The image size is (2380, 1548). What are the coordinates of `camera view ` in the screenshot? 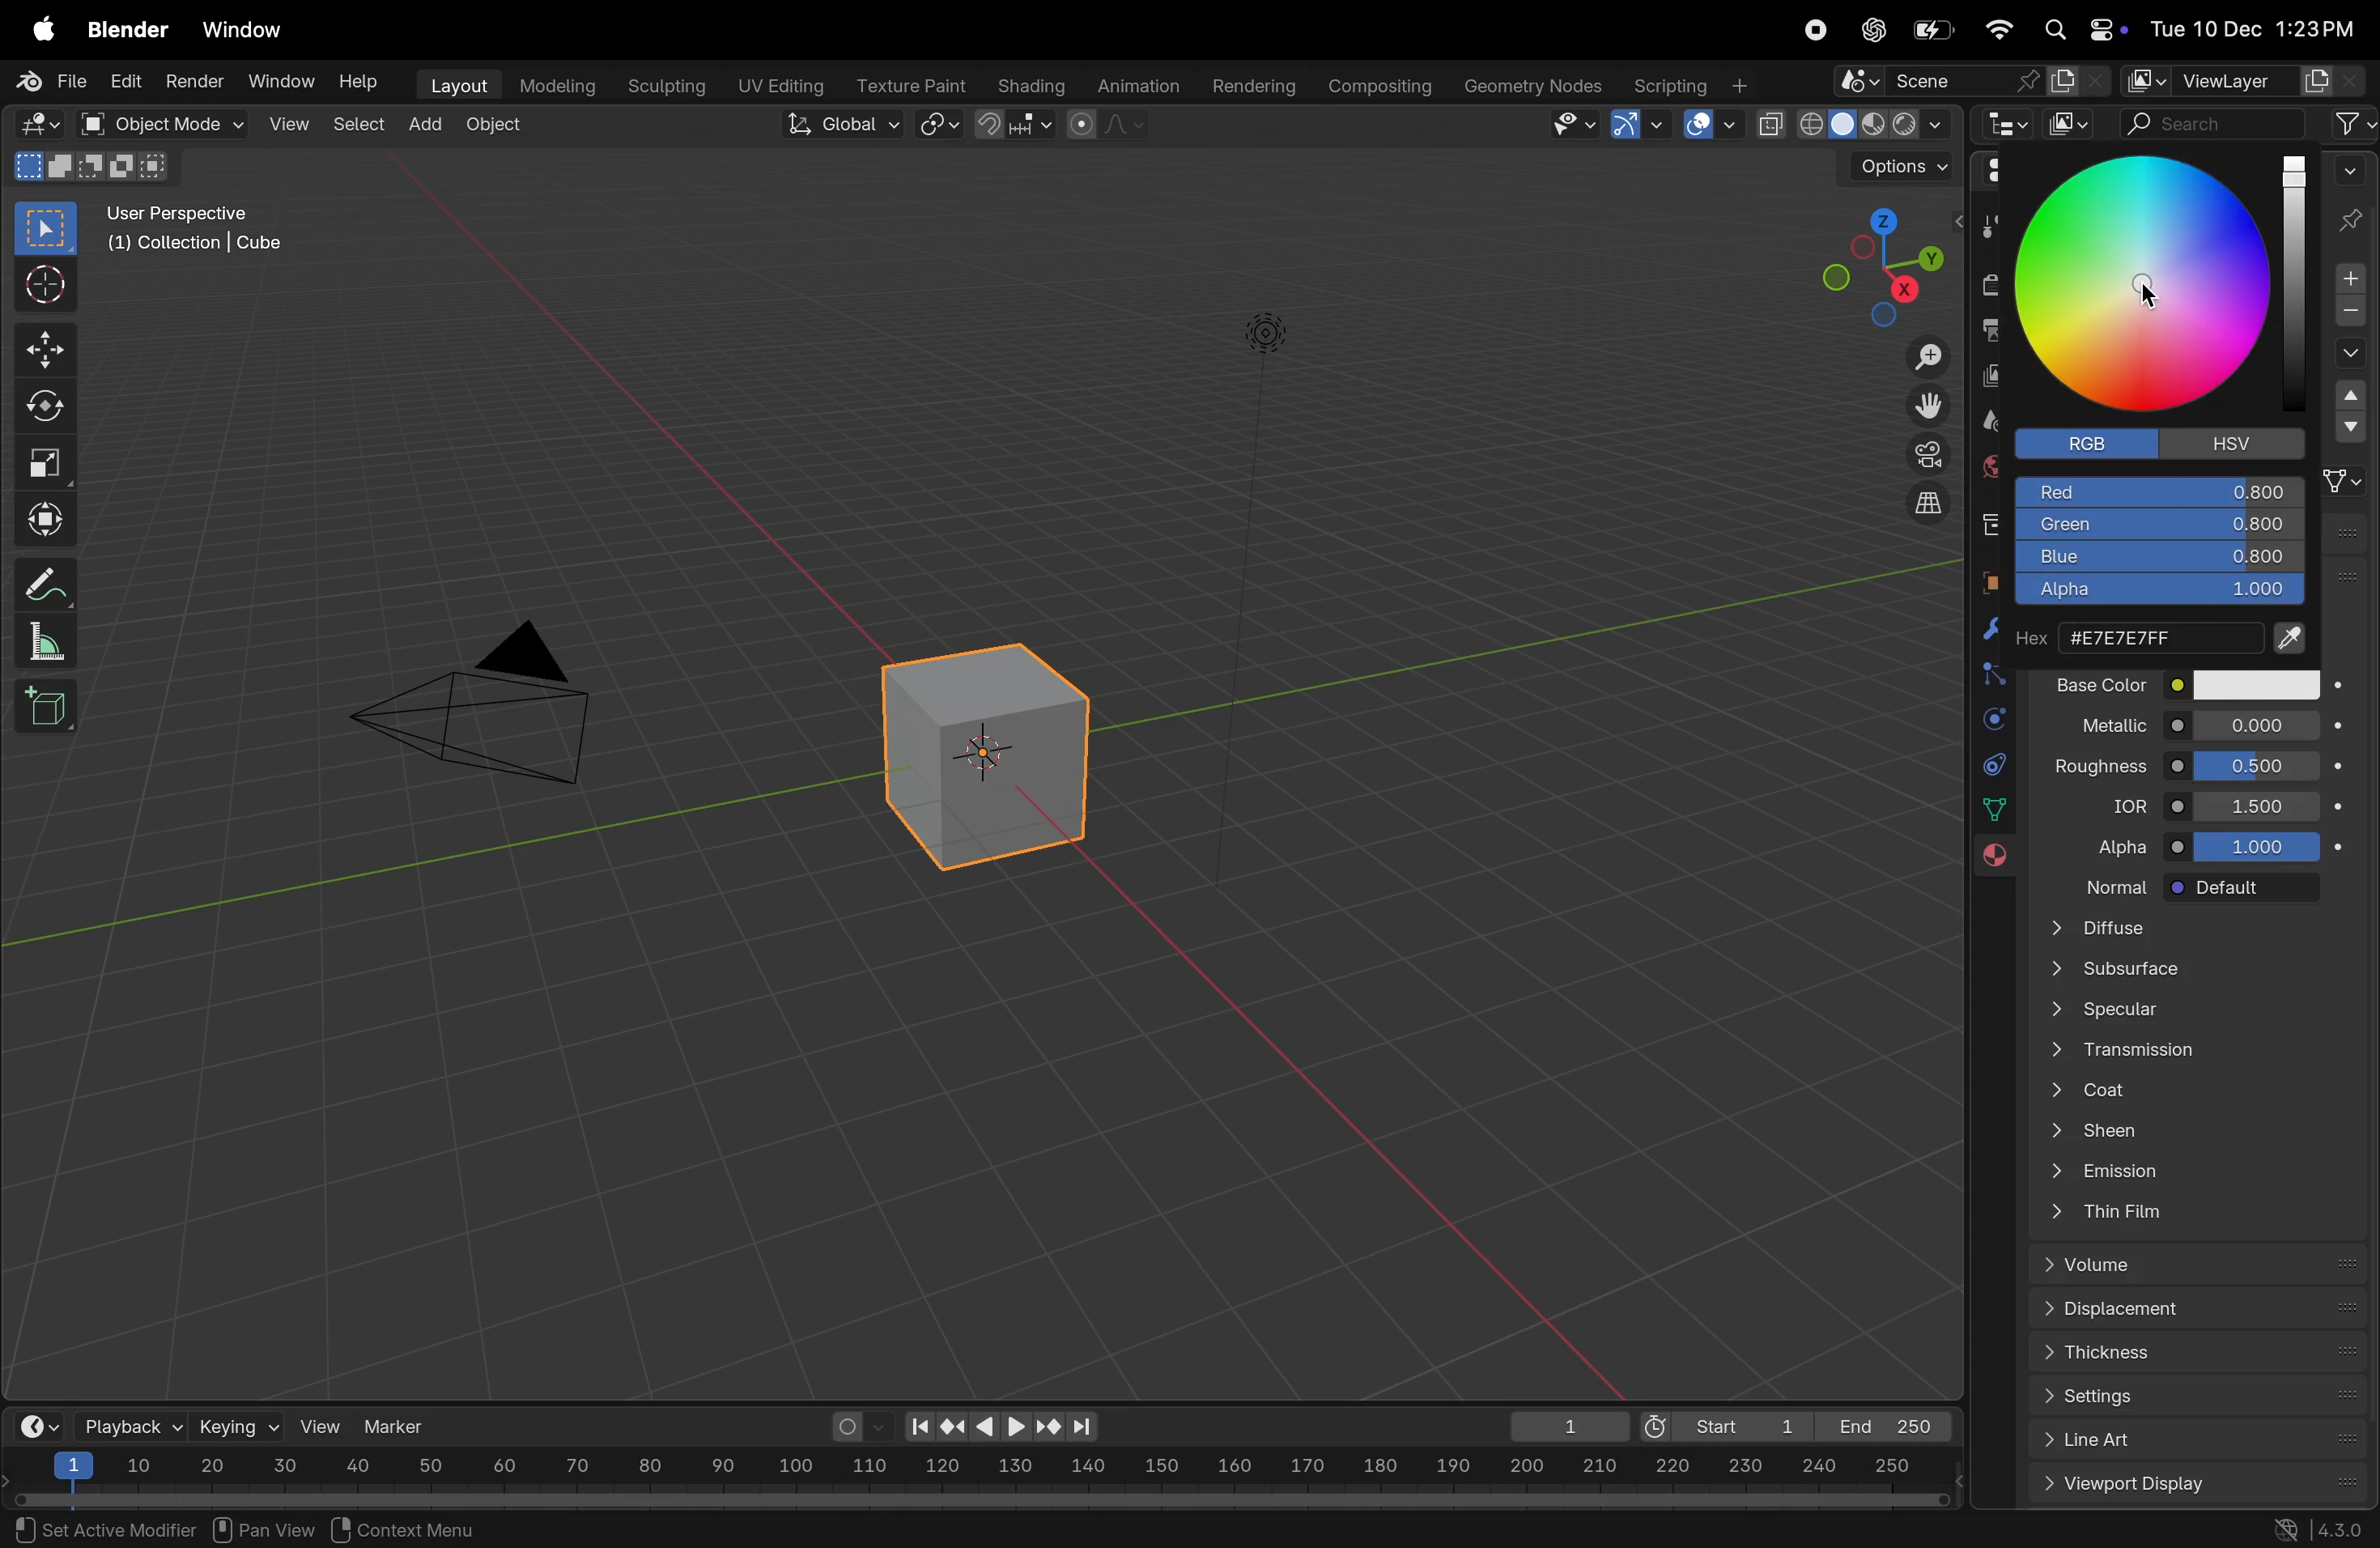 It's located at (488, 697).